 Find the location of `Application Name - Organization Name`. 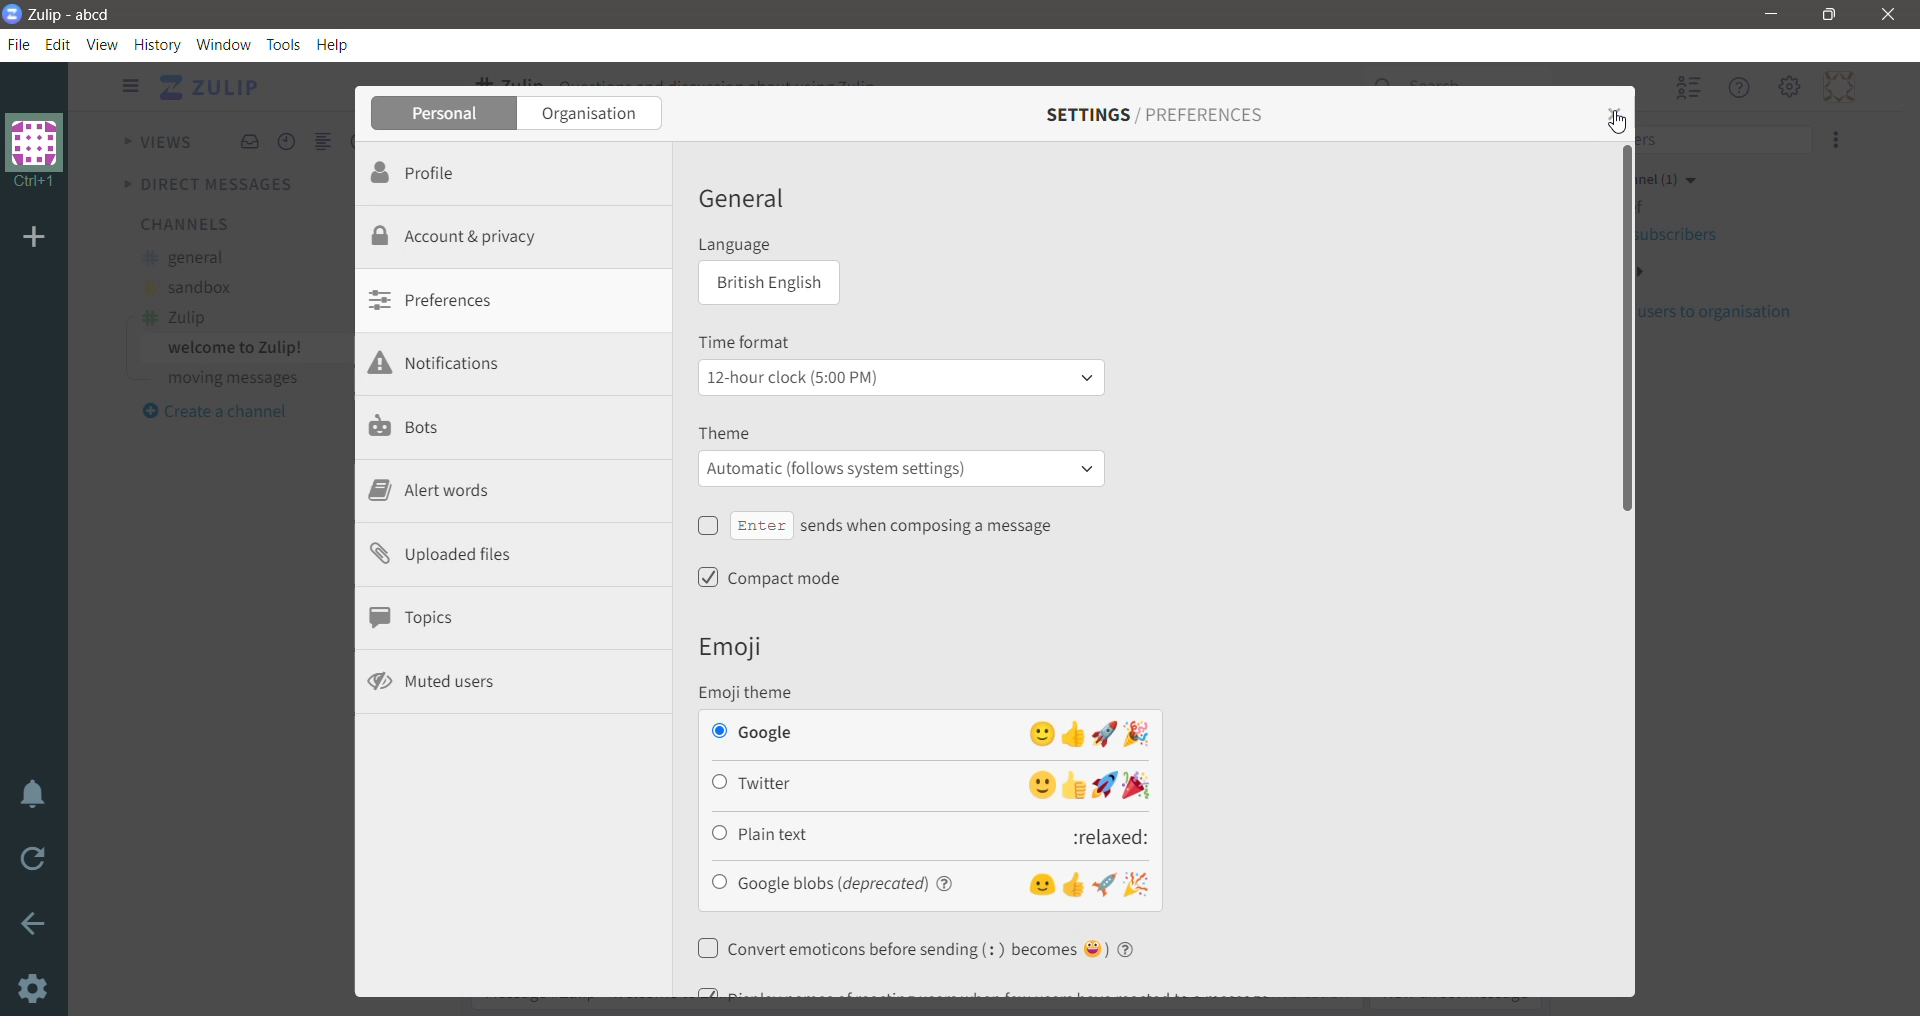

Application Name - Organization Name is located at coordinates (77, 15).